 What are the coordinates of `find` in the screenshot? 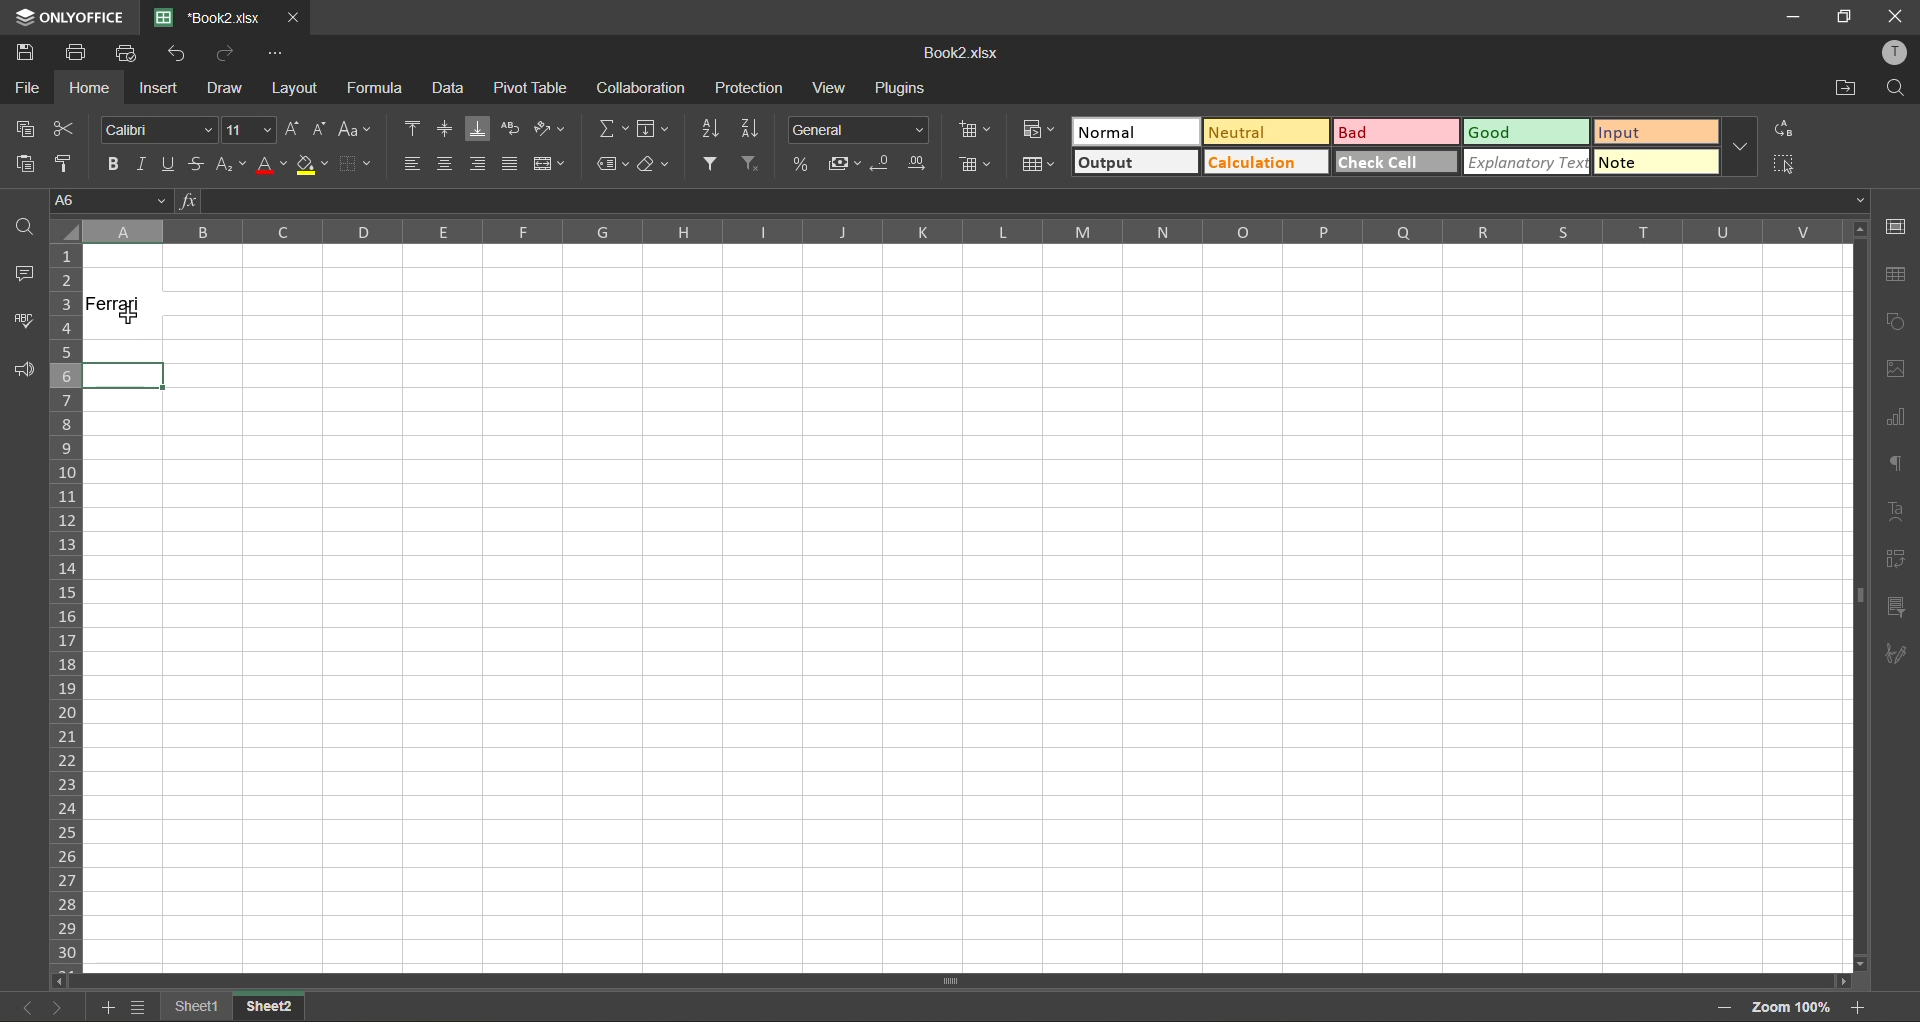 It's located at (27, 229).